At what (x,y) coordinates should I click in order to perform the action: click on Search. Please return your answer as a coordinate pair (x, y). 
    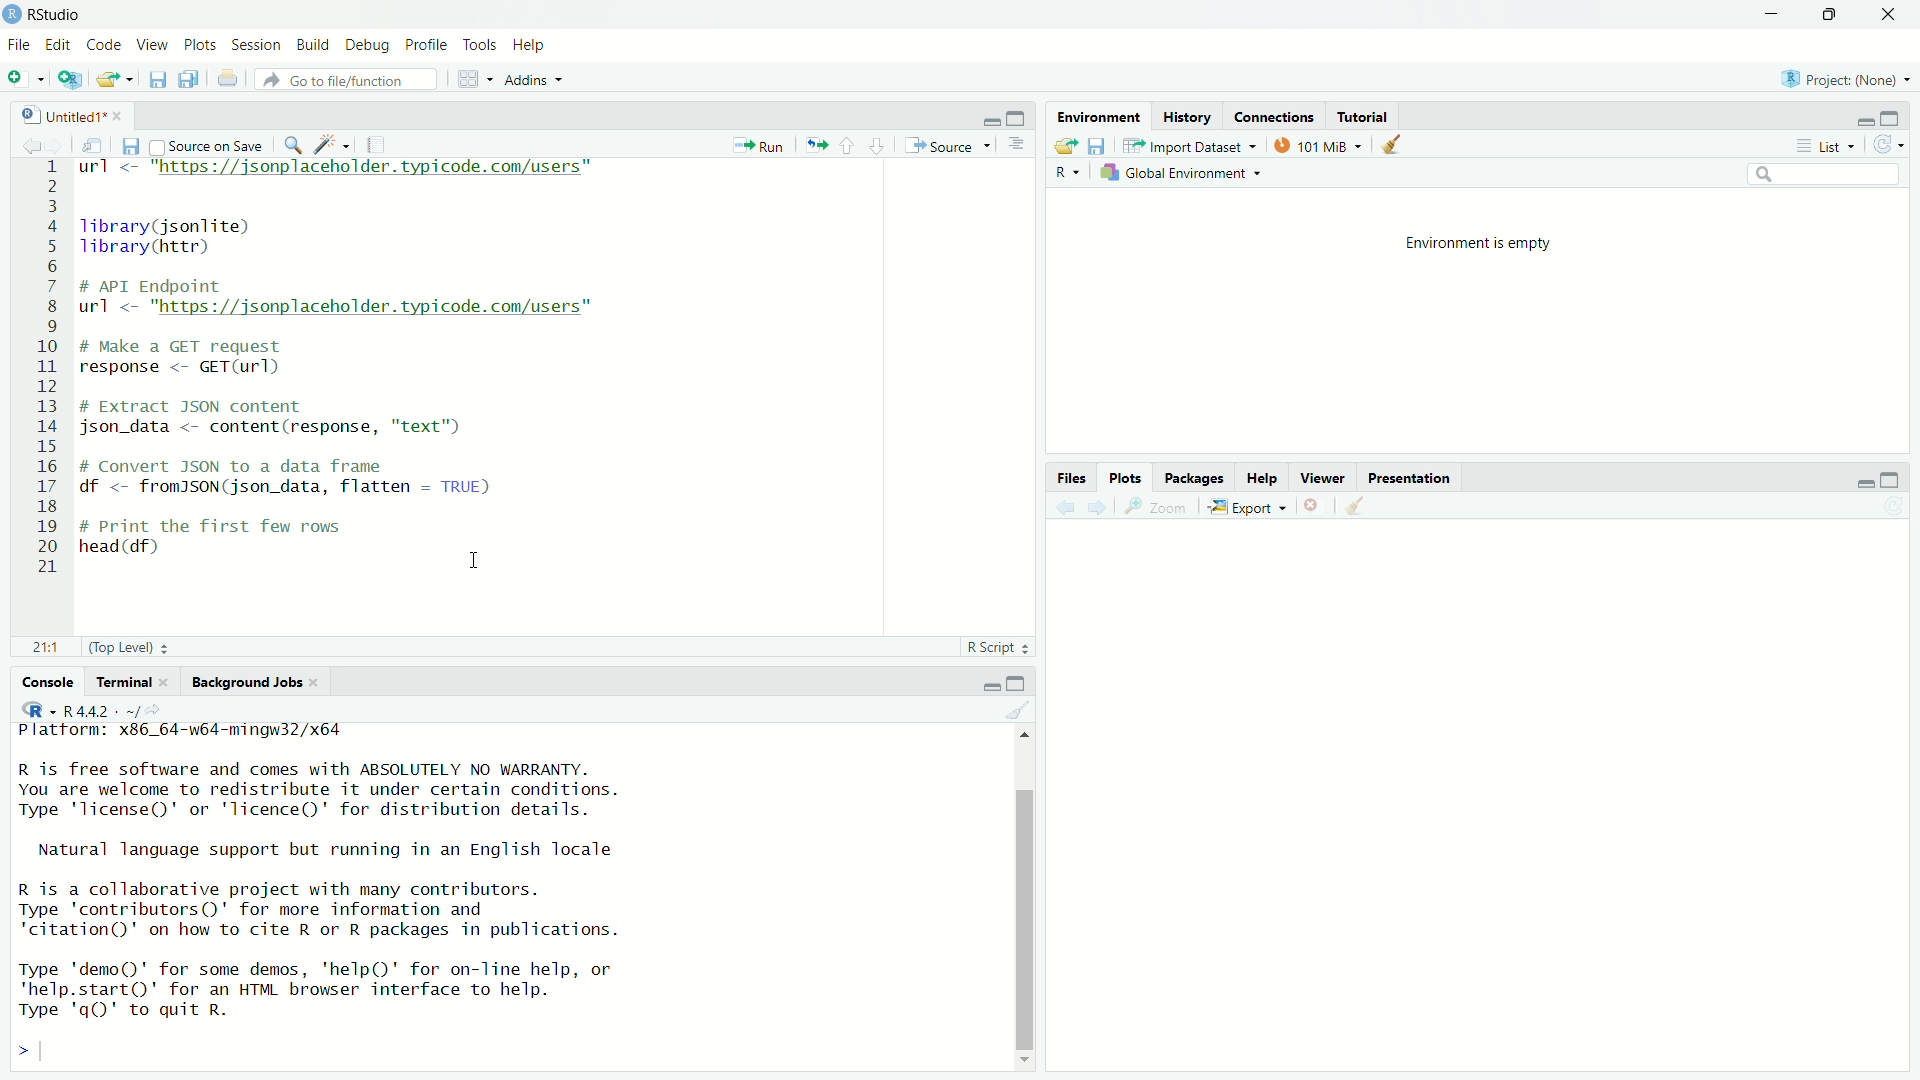
    Looking at the image, I should click on (1825, 177).